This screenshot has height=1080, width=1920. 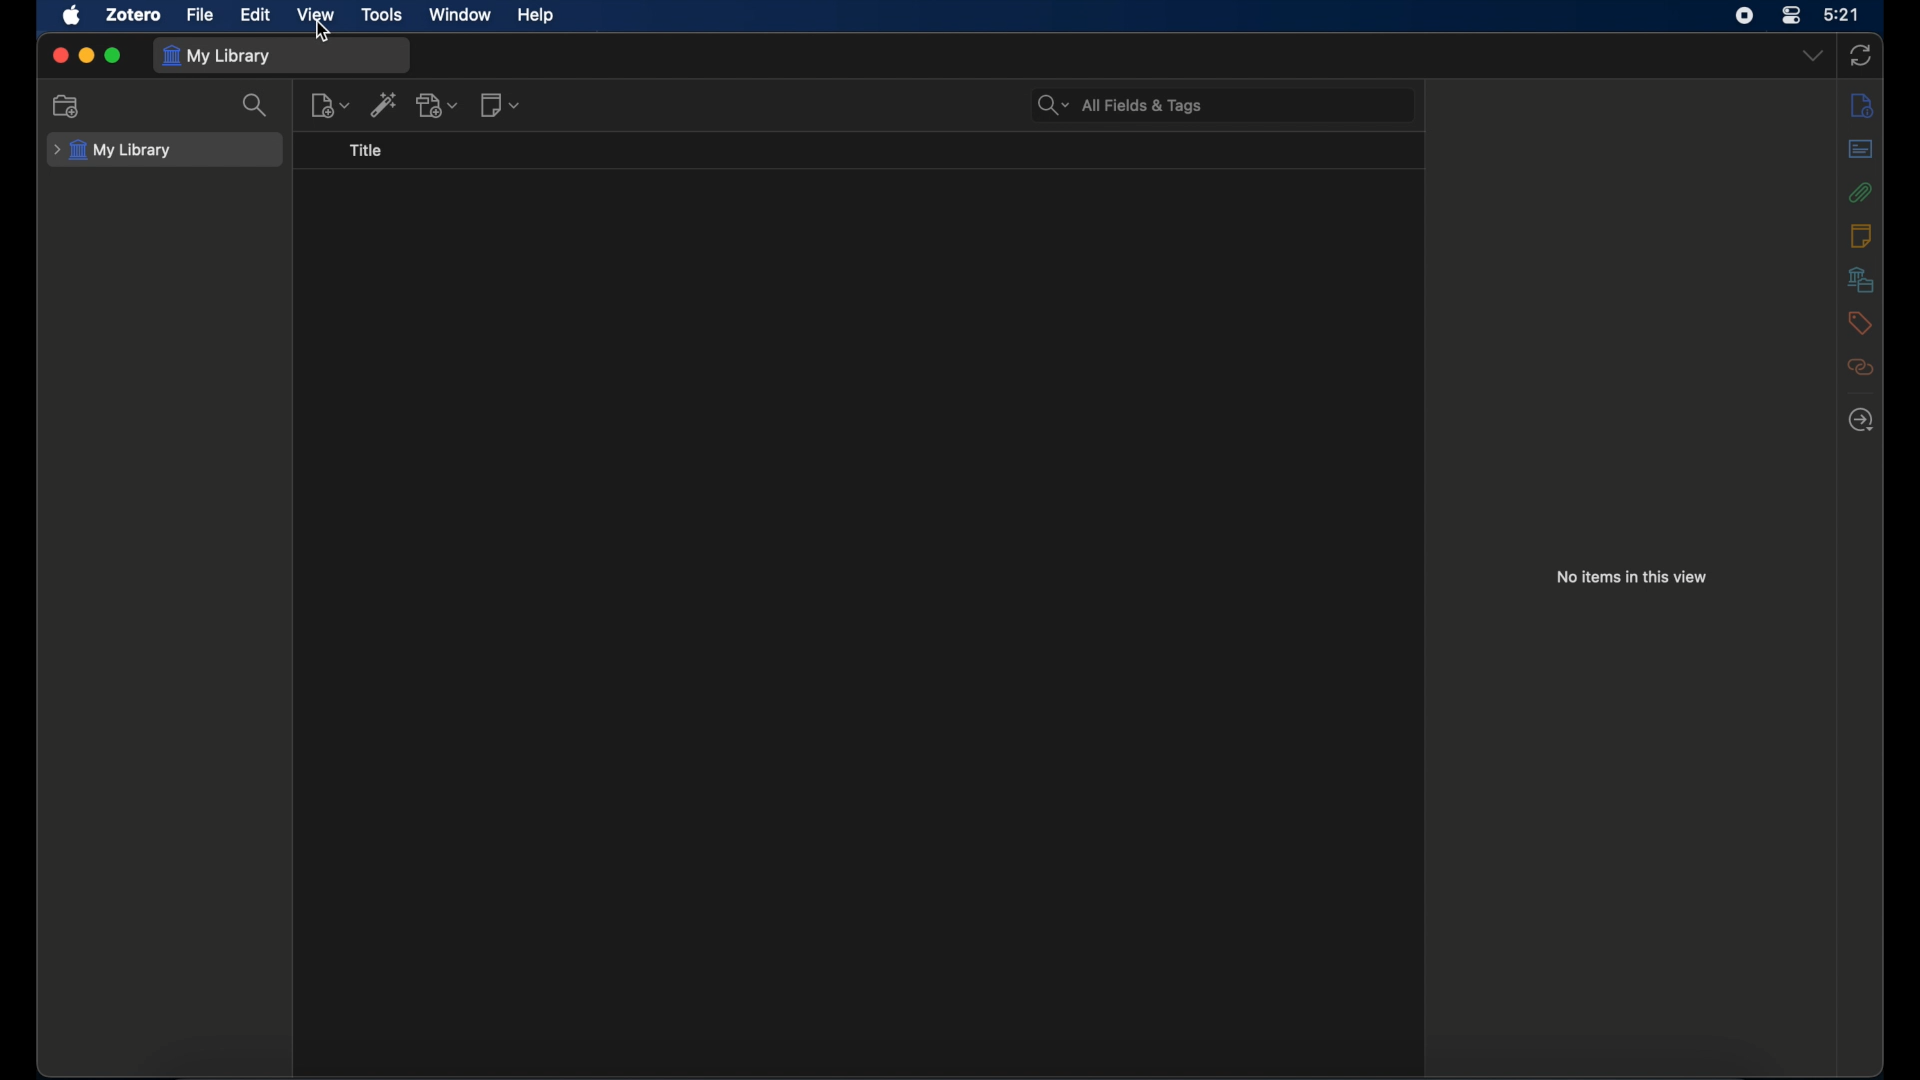 What do you see at coordinates (202, 16) in the screenshot?
I see `file` at bounding box center [202, 16].